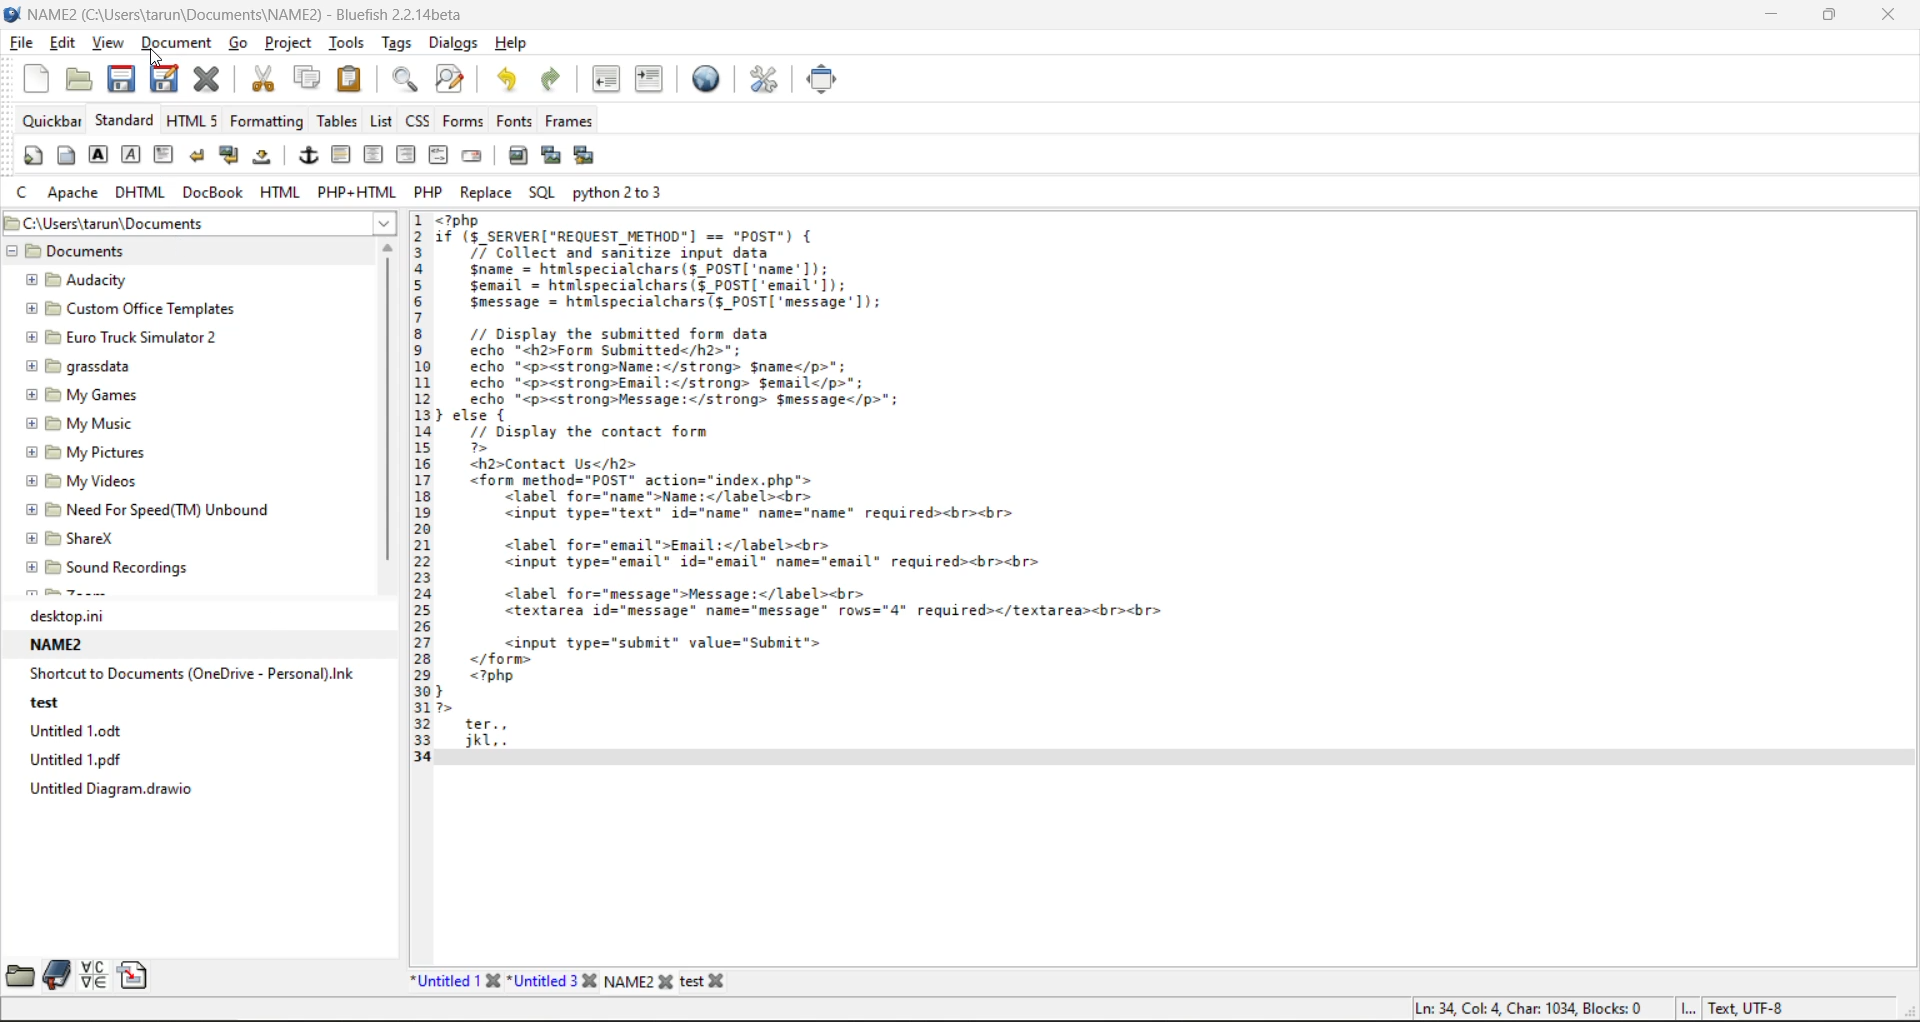 Image resolution: width=1920 pixels, height=1022 pixels. I want to click on anchor, so click(309, 156).